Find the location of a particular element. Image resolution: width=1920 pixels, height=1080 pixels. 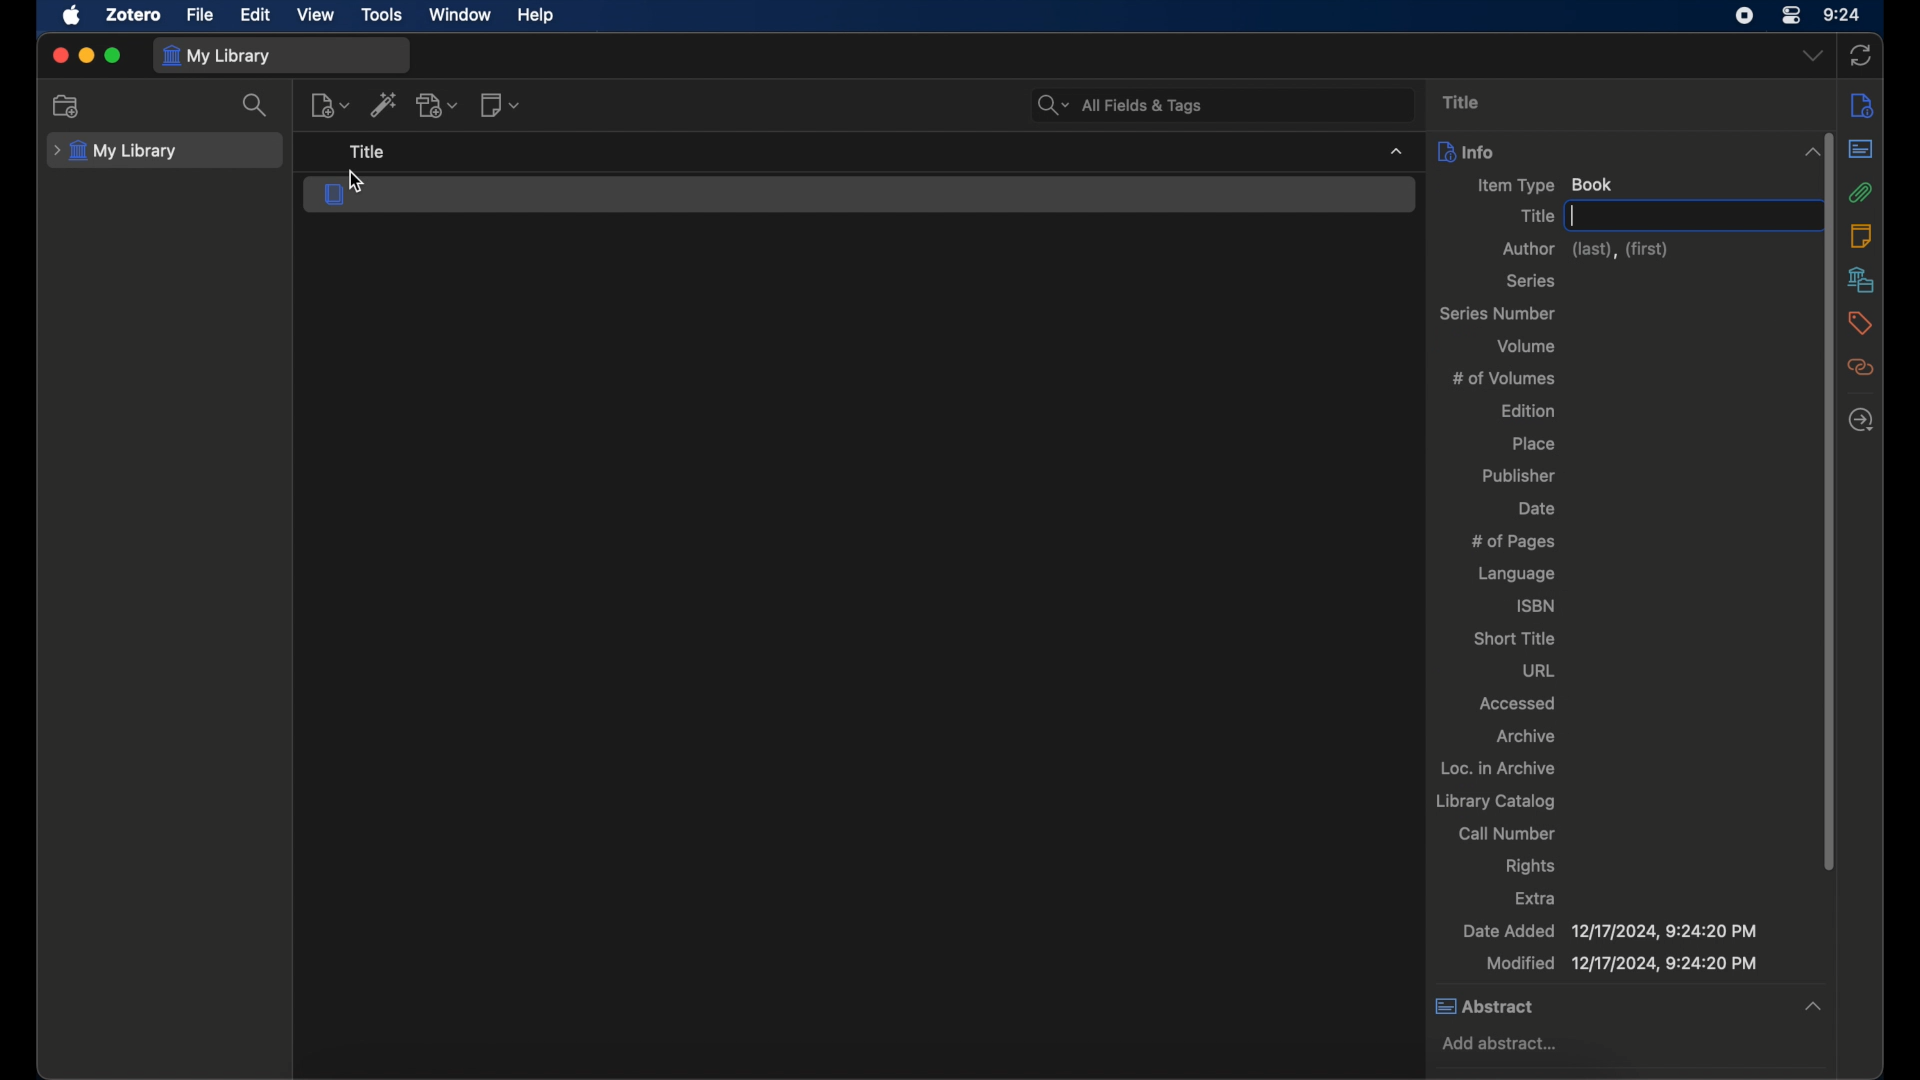

extra is located at coordinates (1536, 897).